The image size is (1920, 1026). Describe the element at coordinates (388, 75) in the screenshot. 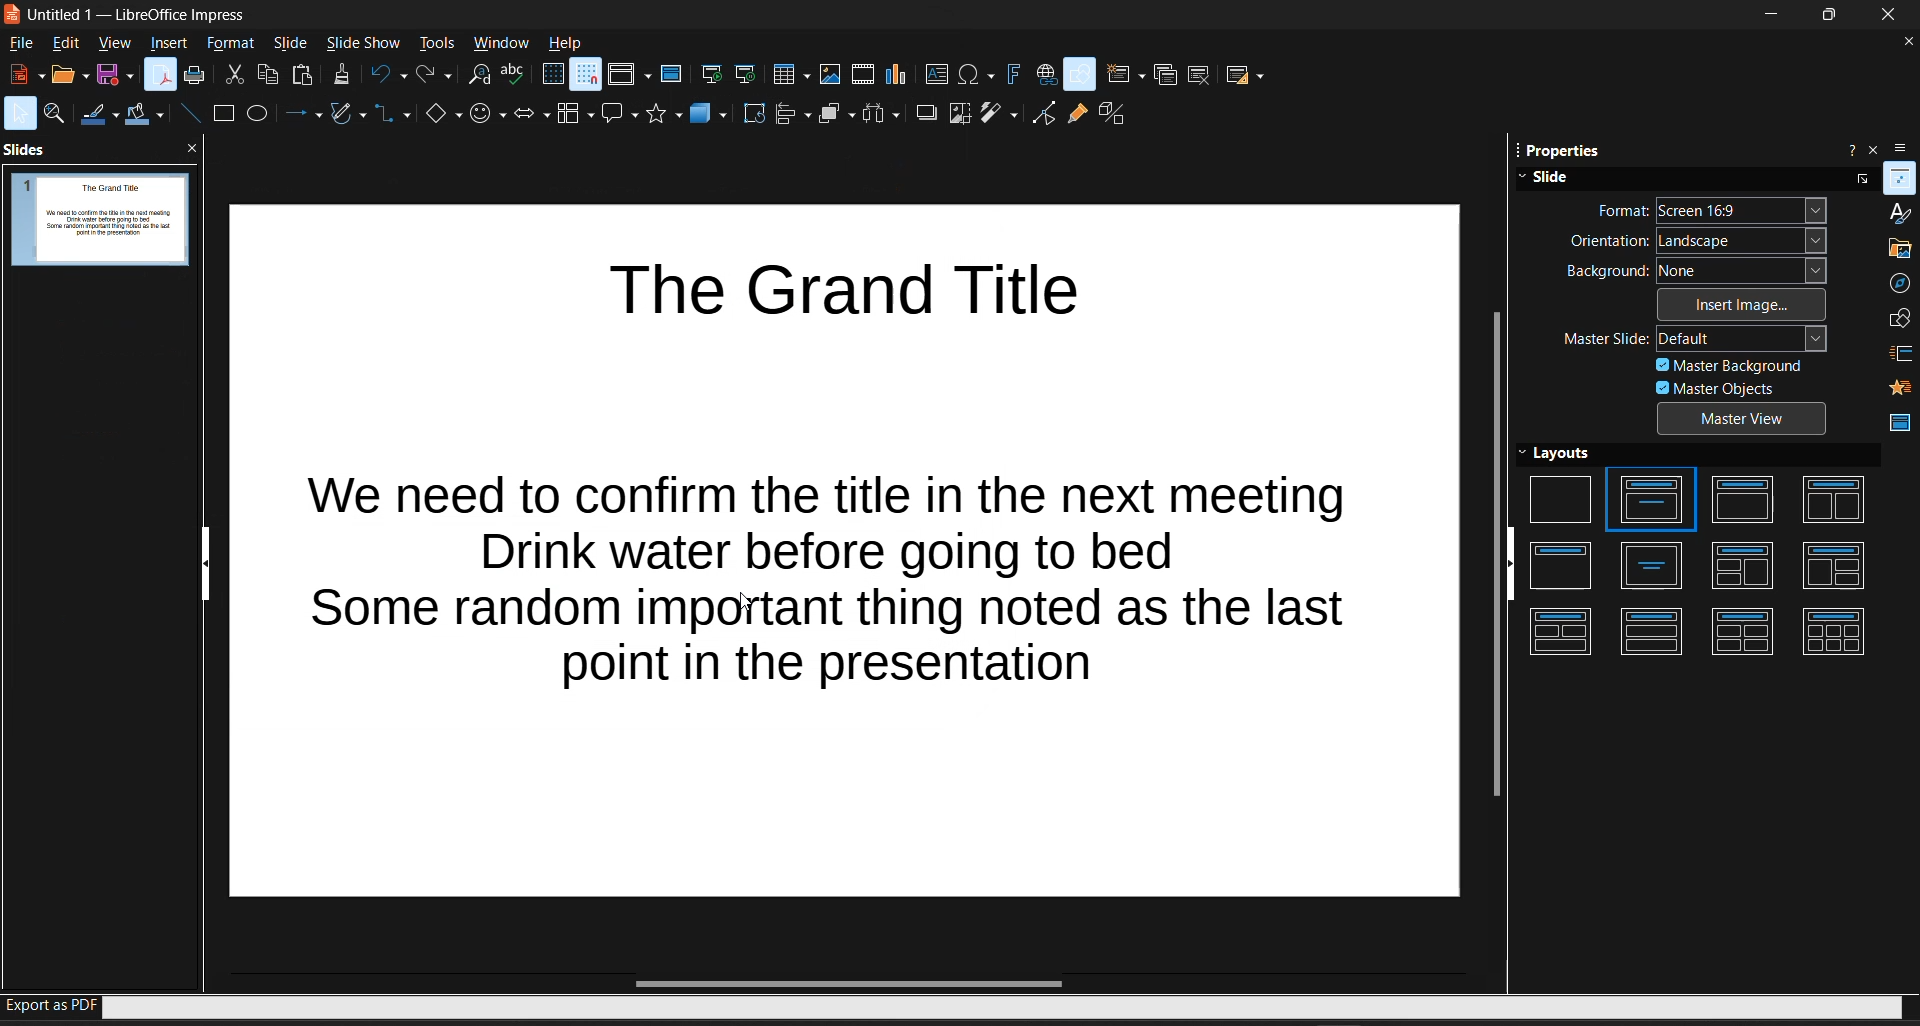

I see `undo` at that location.